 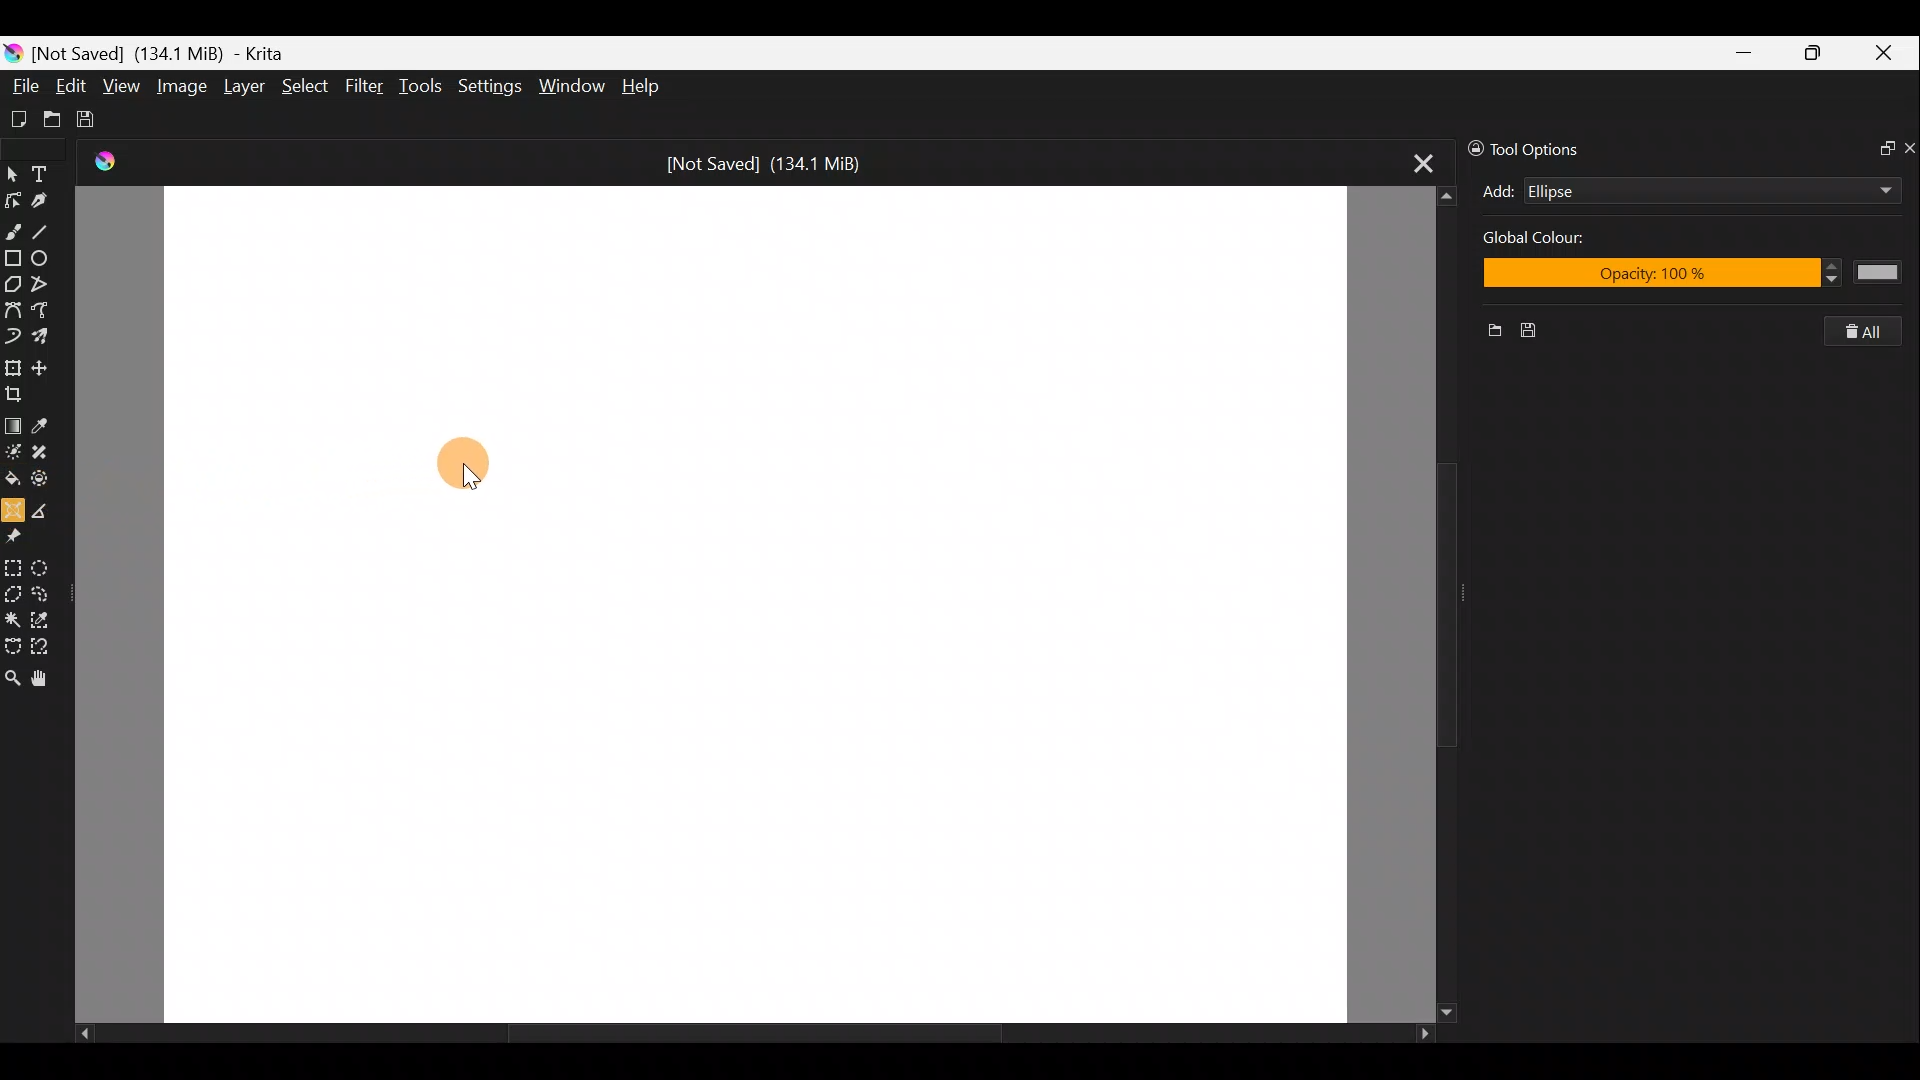 What do you see at coordinates (47, 592) in the screenshot?
I see `Freehand selection tool` at bounding box center [47, 592].